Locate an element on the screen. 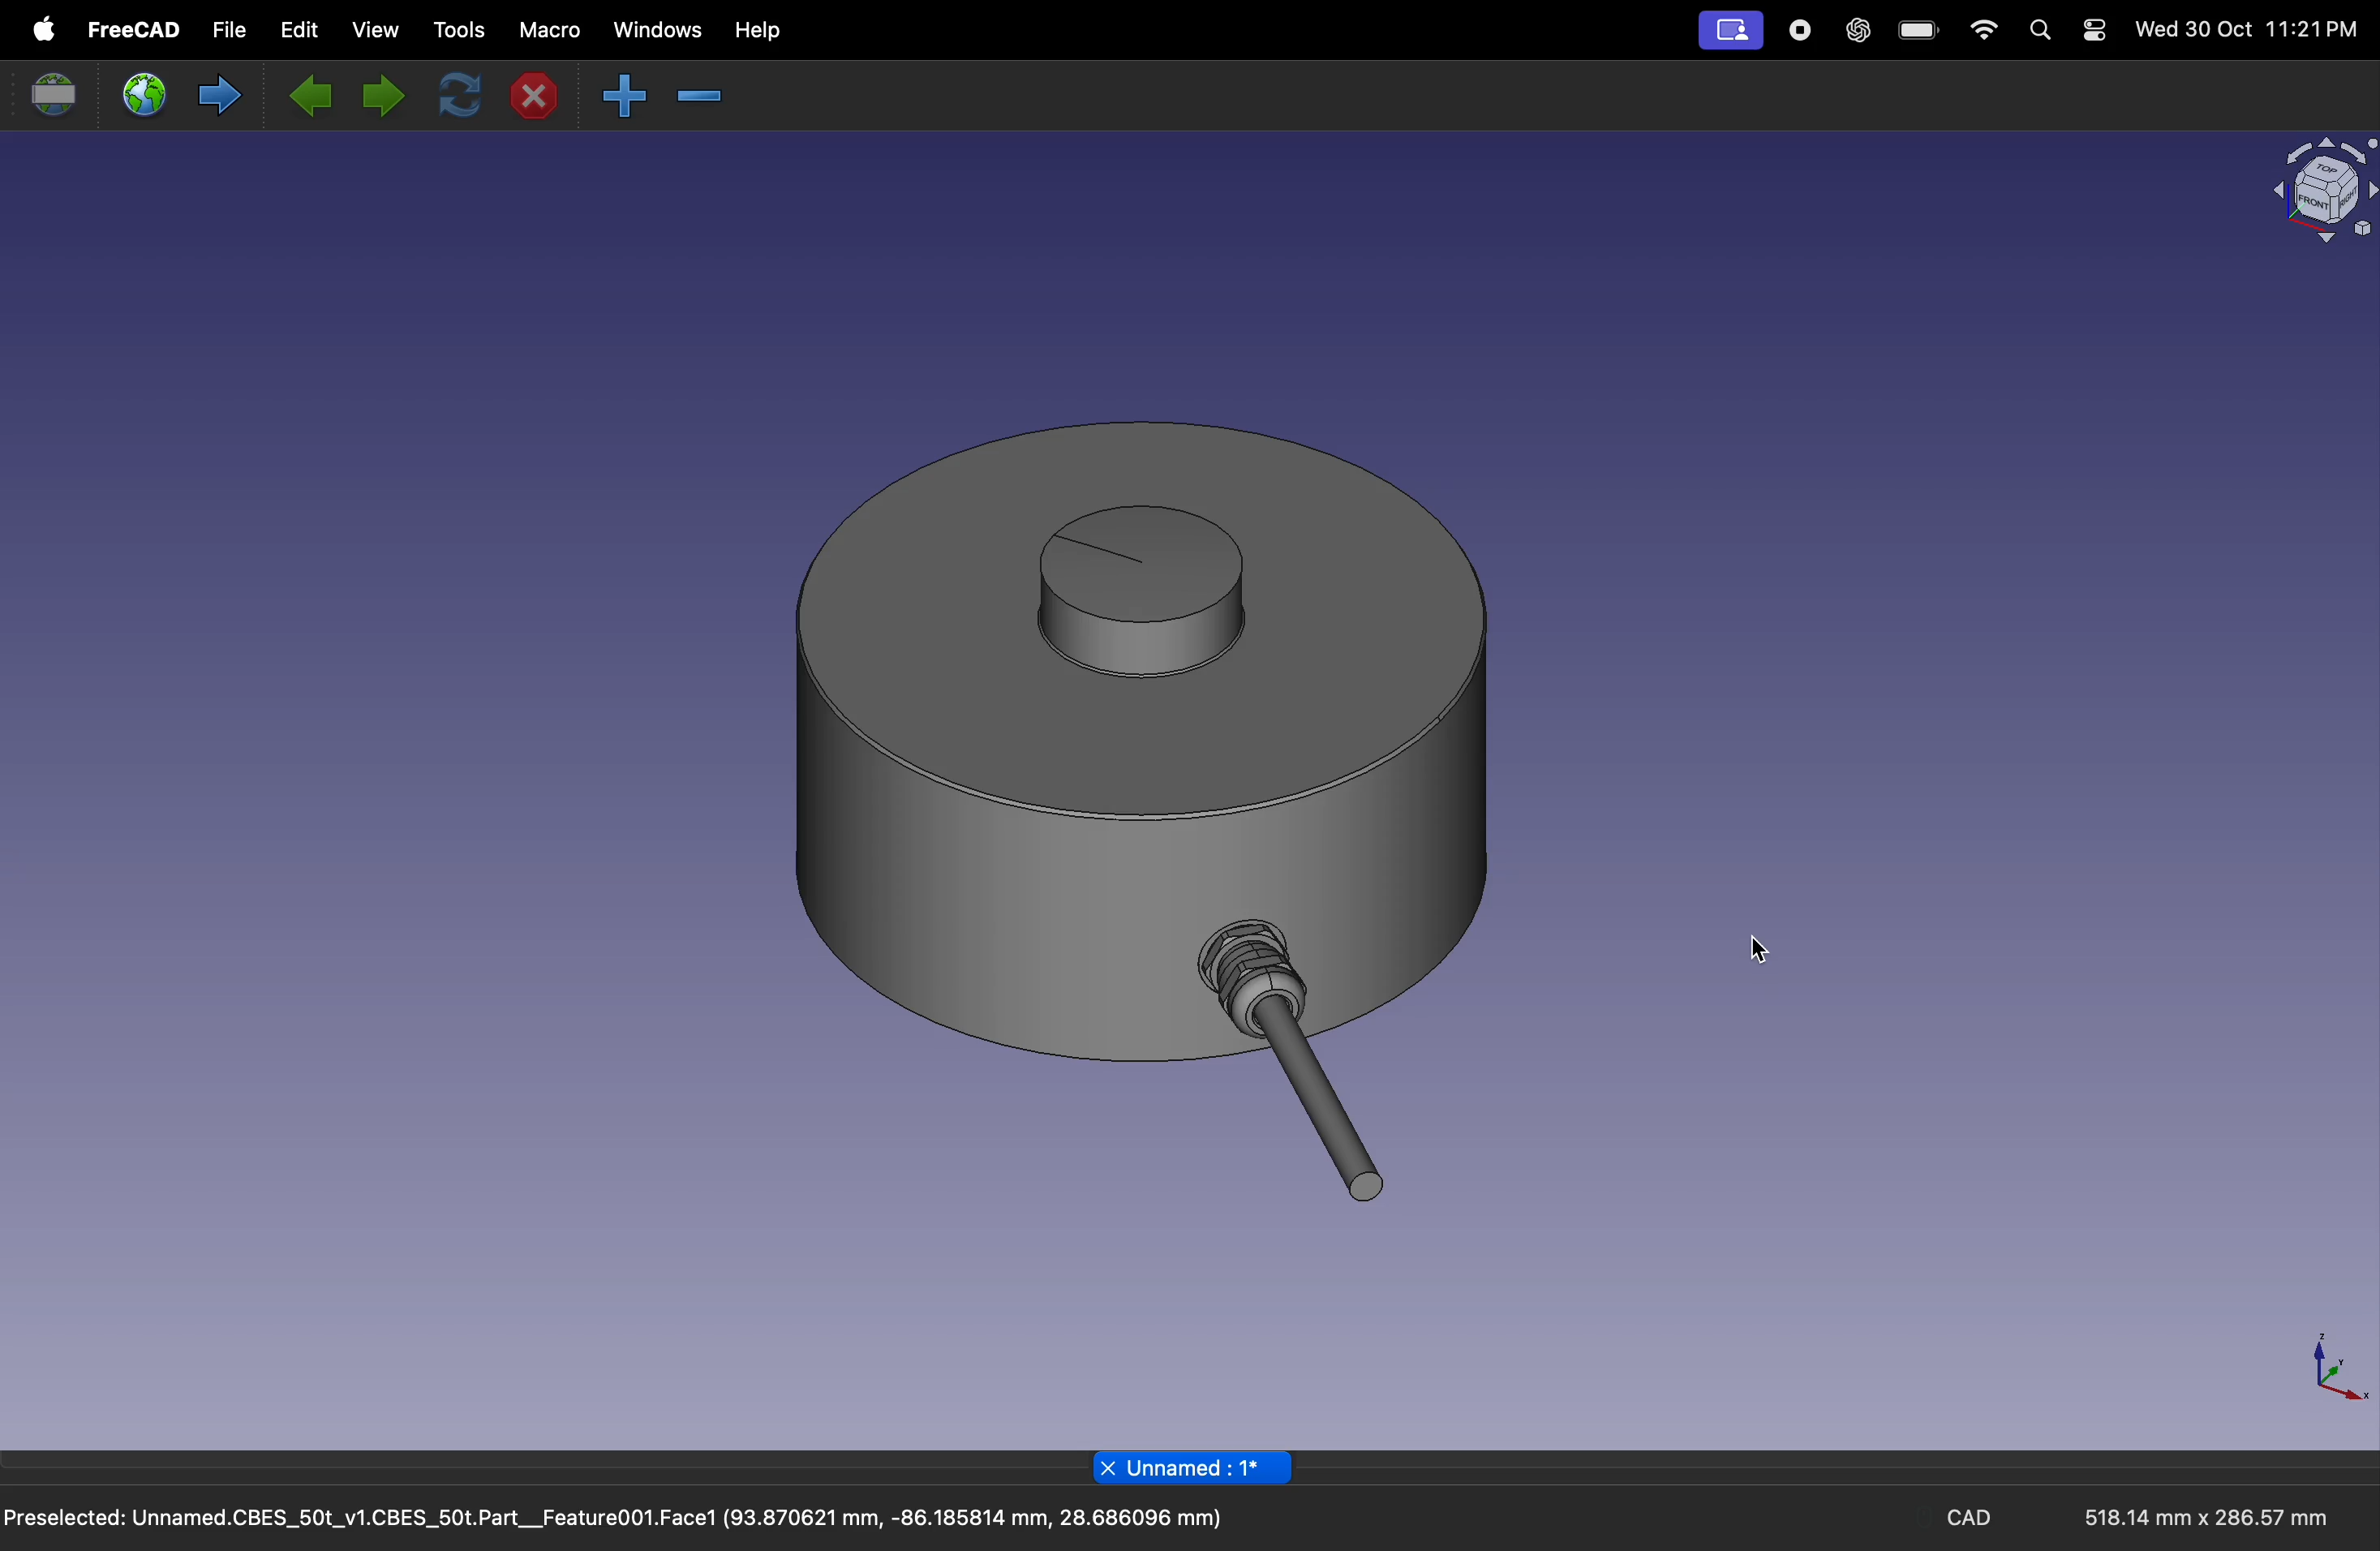 The image size is (2380, 1551). record is located at coordinates (1799, 31).